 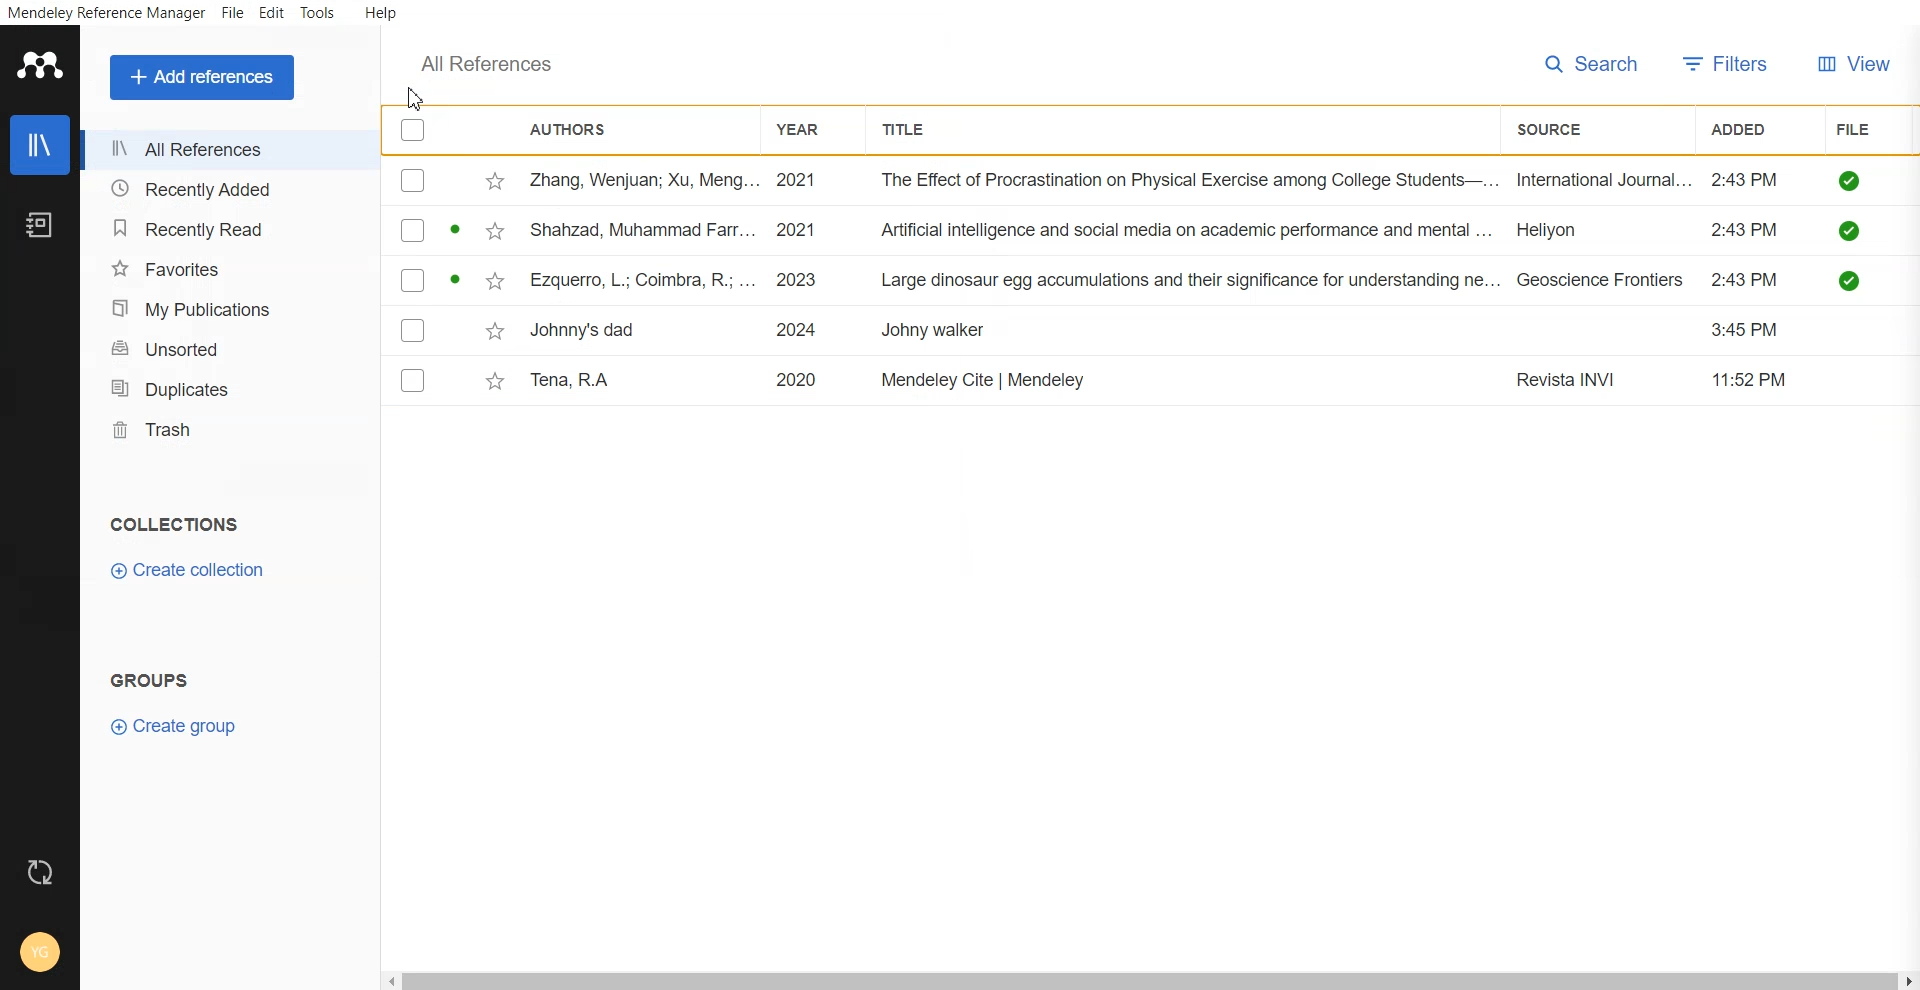 I want to click on Johnny's dad, so click(x=587, y=327).